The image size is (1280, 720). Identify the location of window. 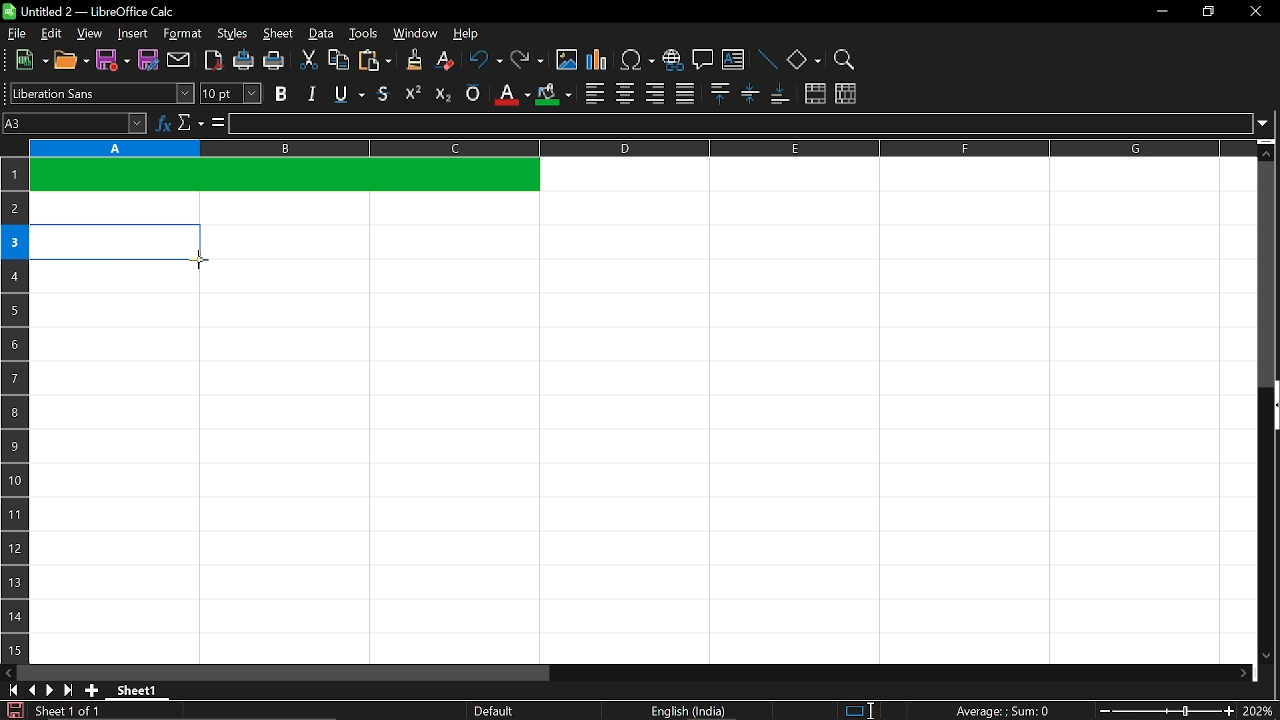
(415, 34).